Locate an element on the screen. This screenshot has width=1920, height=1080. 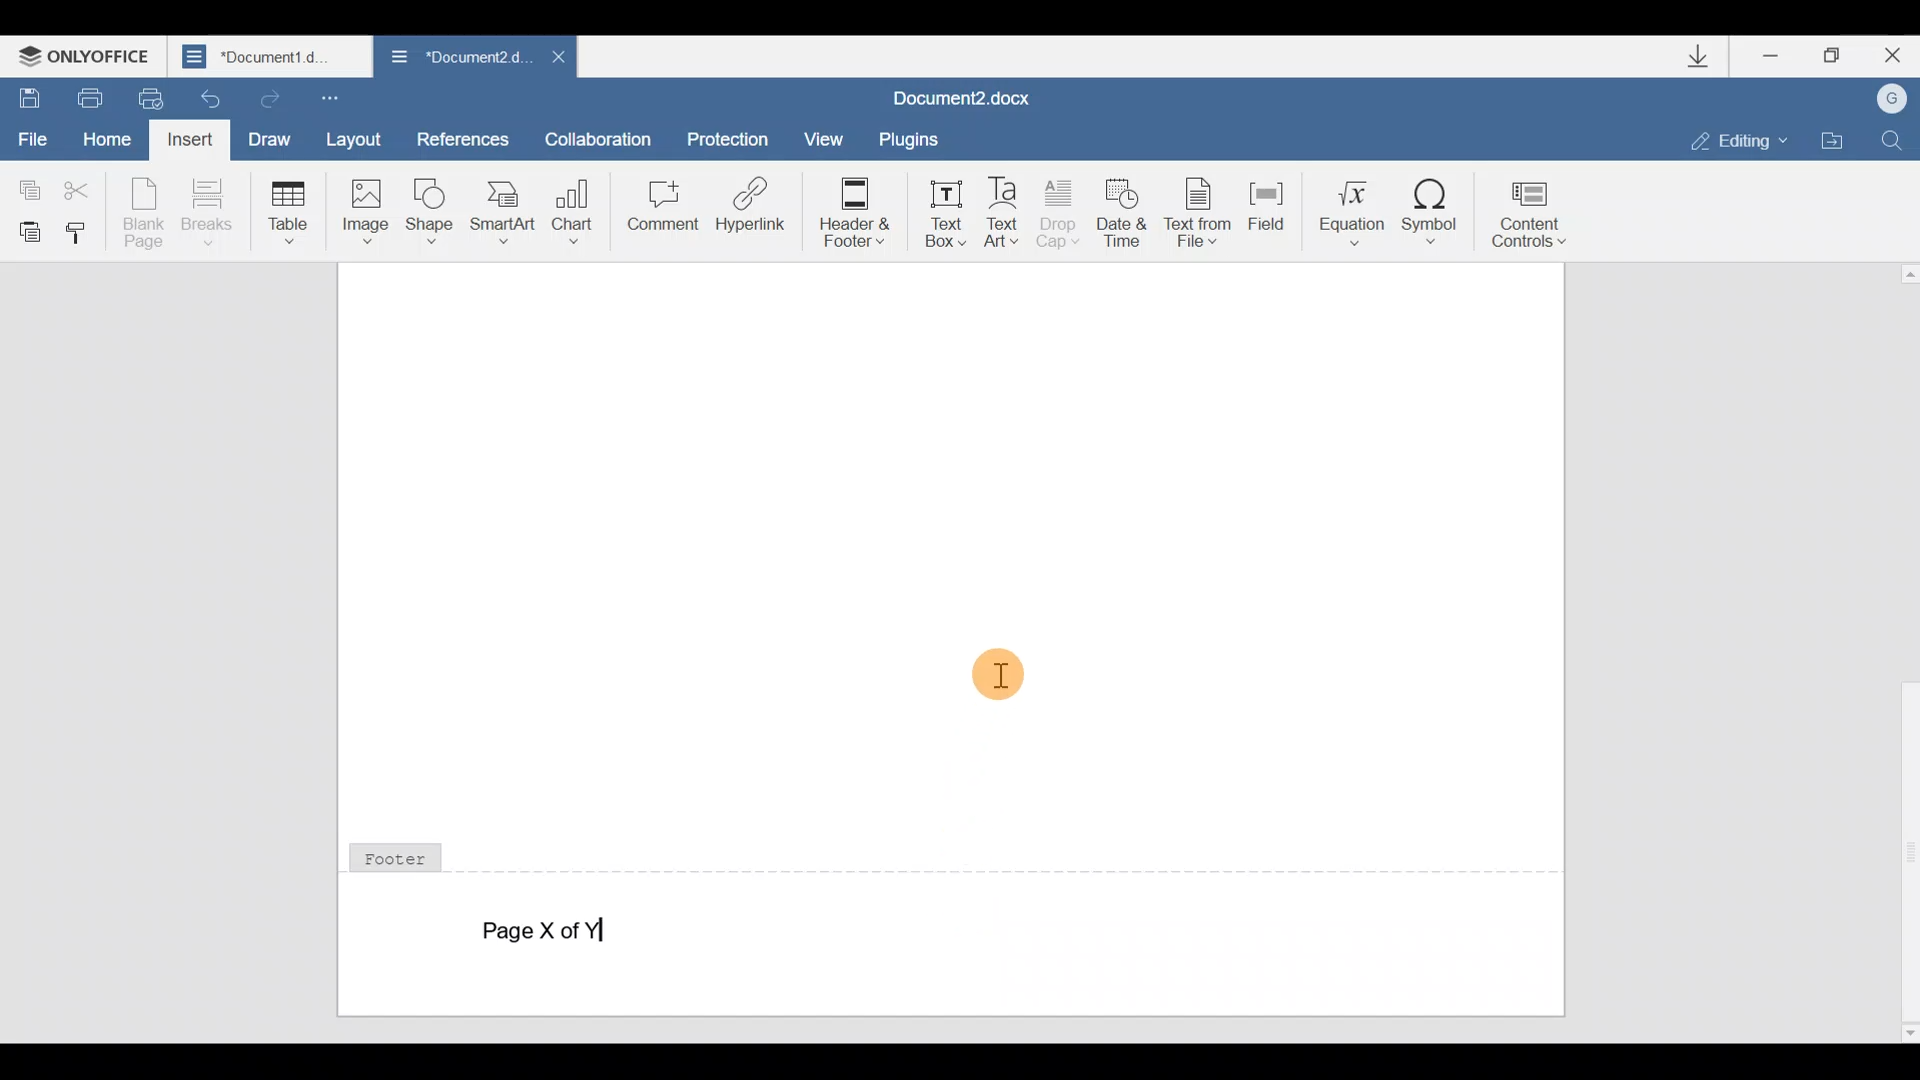
Layout is located at coordinates (360, 139).